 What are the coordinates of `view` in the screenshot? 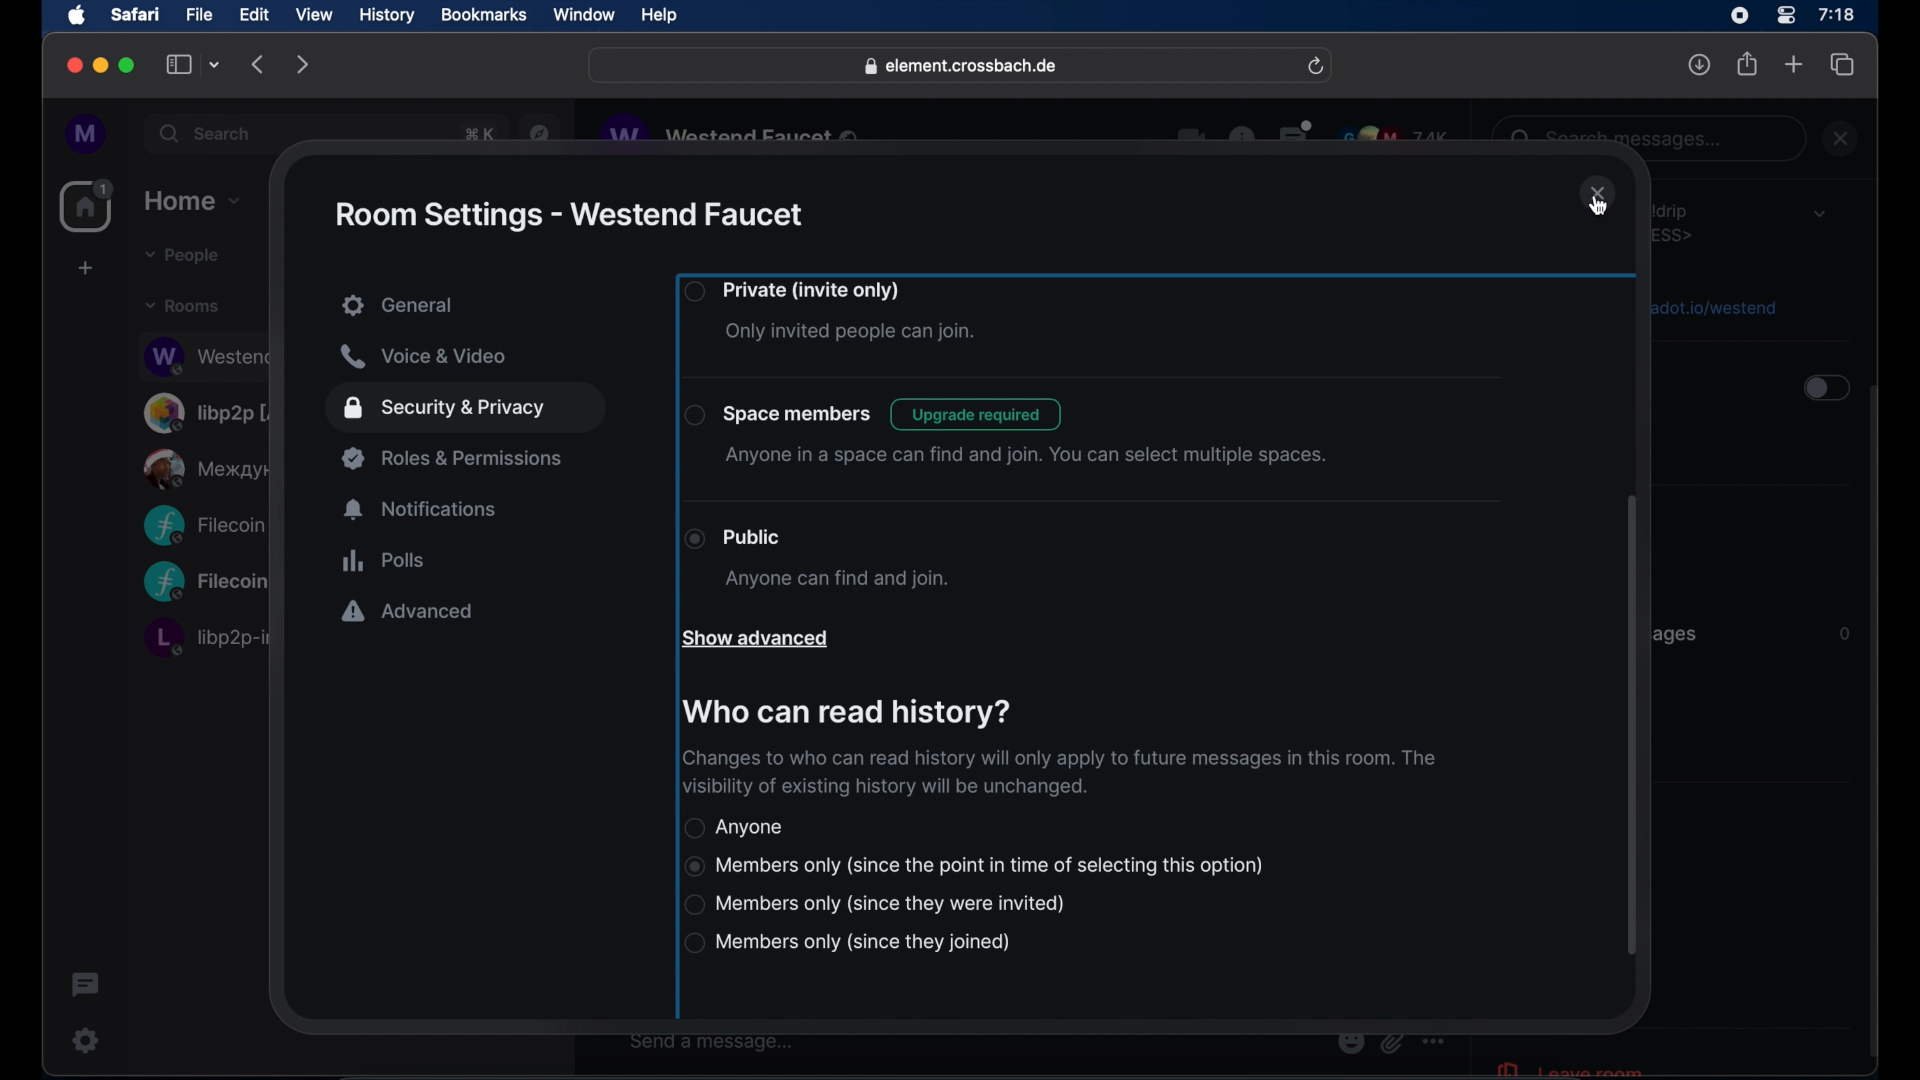 It's located at (313, 15).